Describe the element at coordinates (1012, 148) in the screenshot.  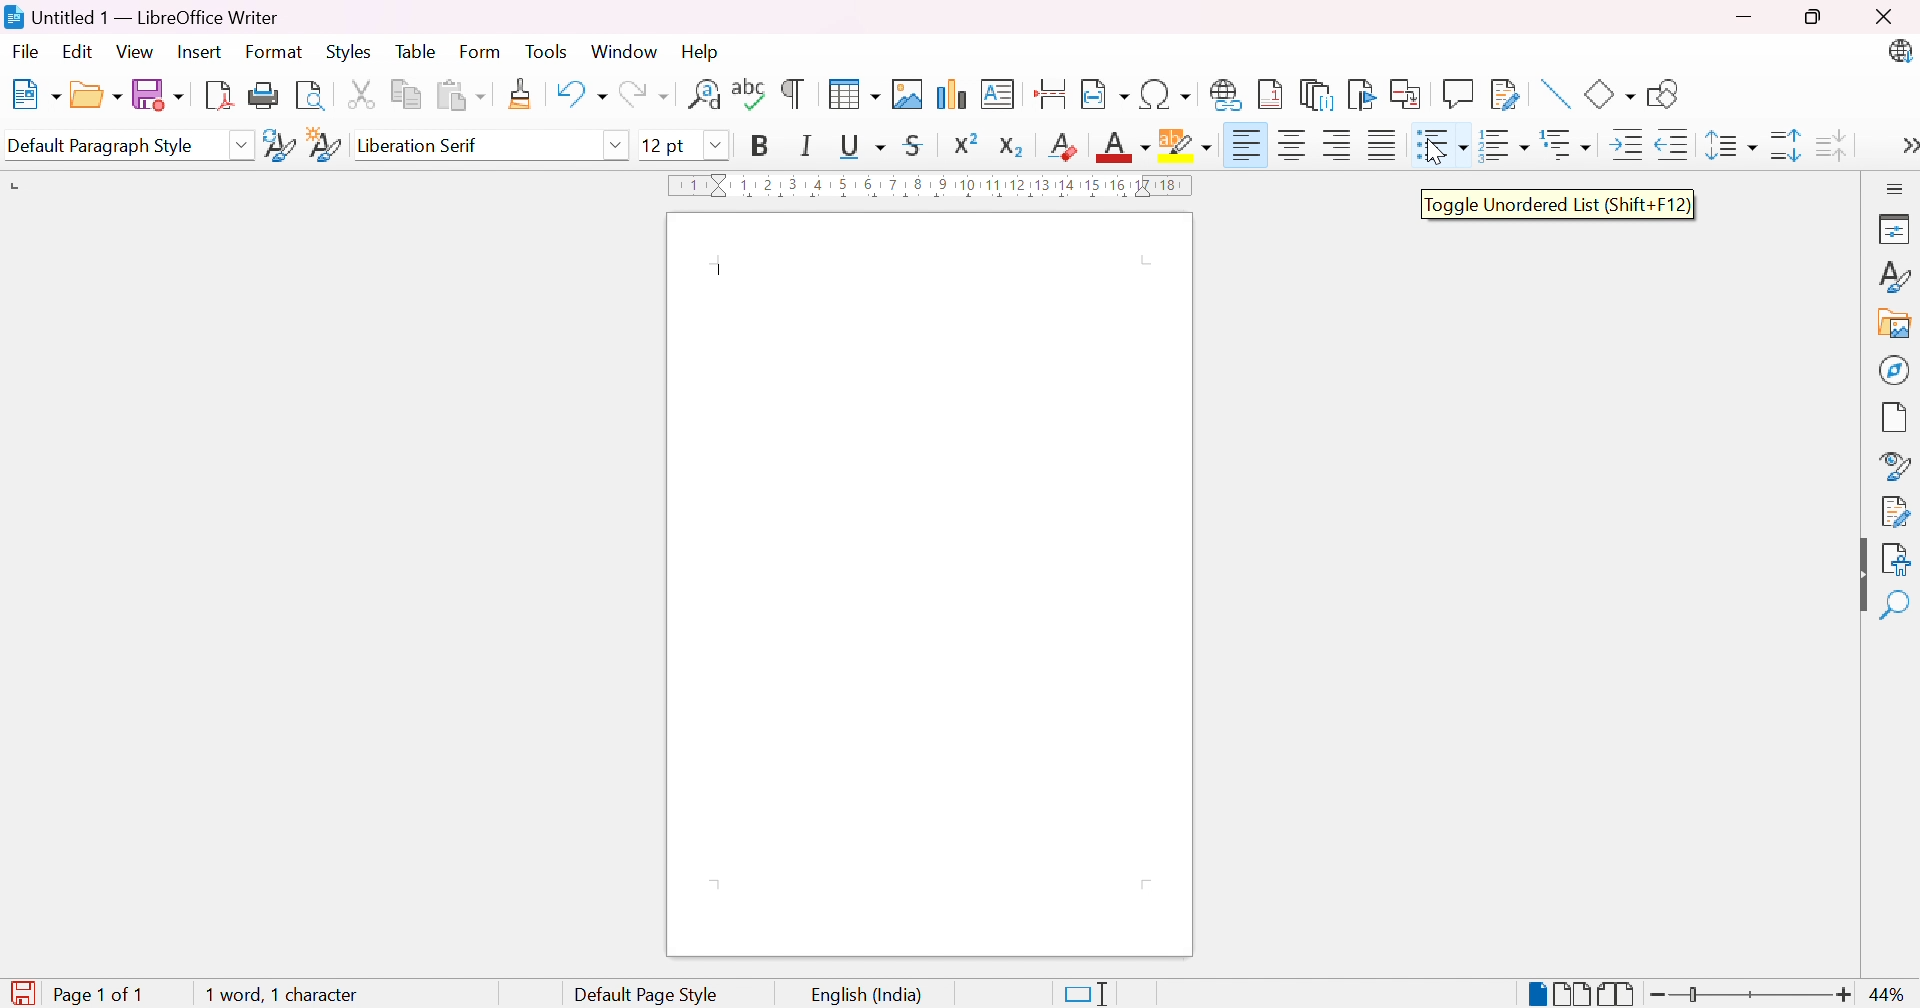
I see `Subscript` at that location.